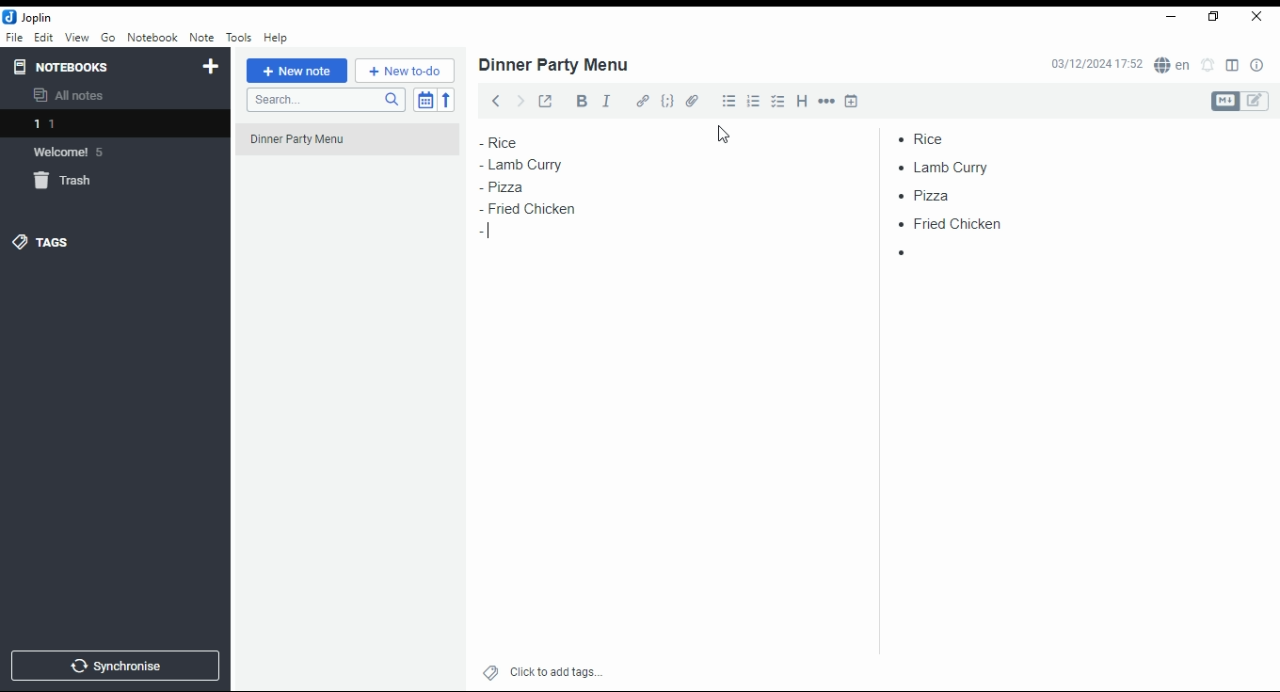 This screenshot has width=1280, height=692. I want to click on file, so click(14, 37).